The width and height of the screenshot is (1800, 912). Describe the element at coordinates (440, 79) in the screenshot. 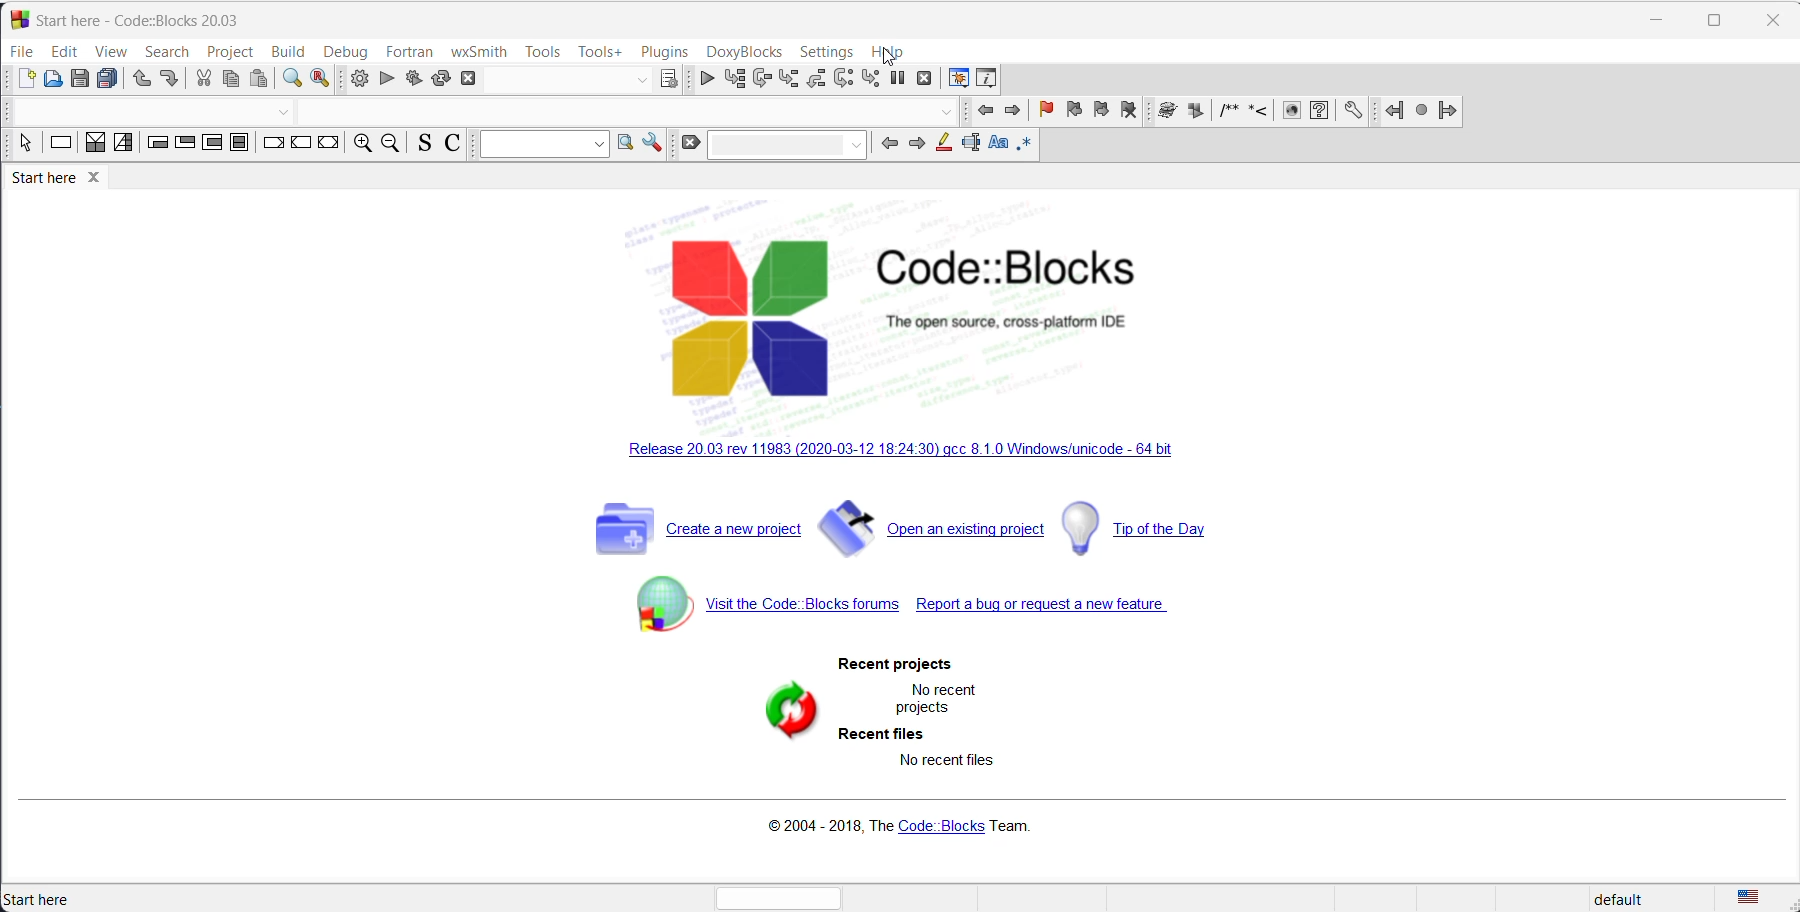

I see `rebuild` at that location.